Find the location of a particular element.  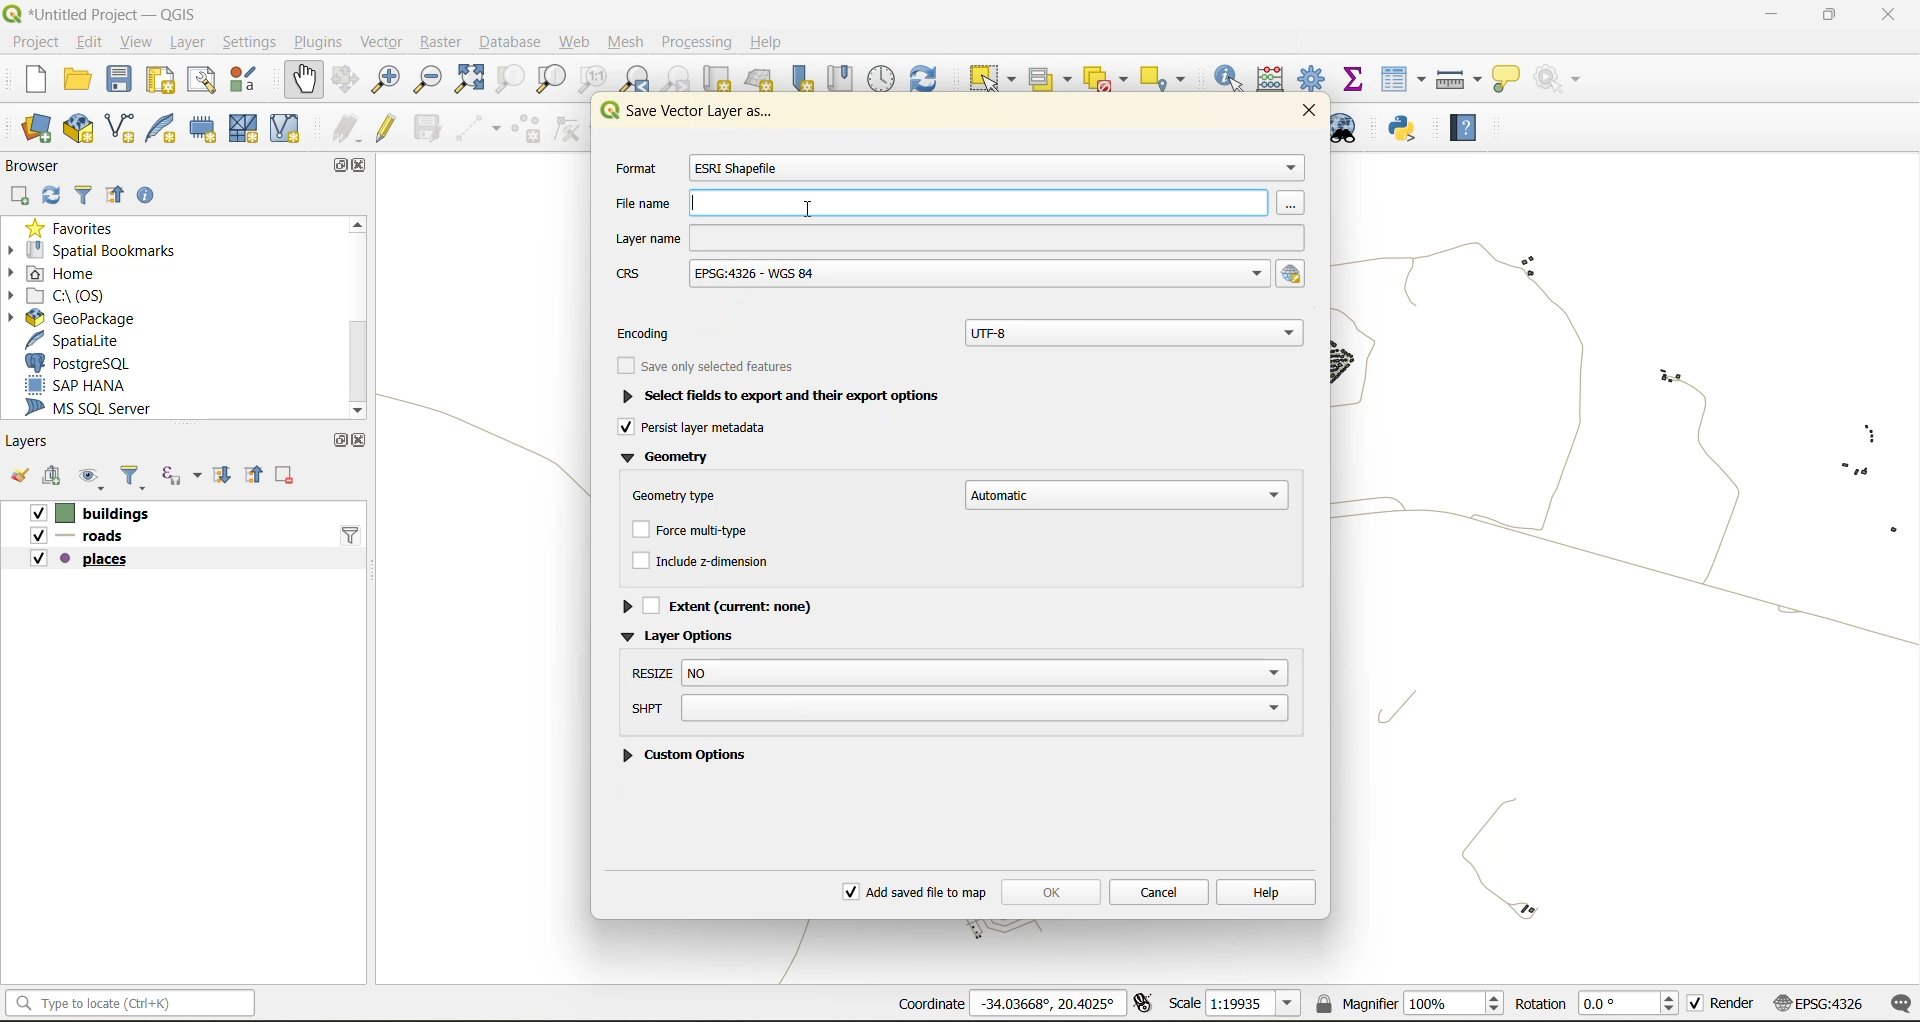

attributes table is located at coordinates (1408, 80).